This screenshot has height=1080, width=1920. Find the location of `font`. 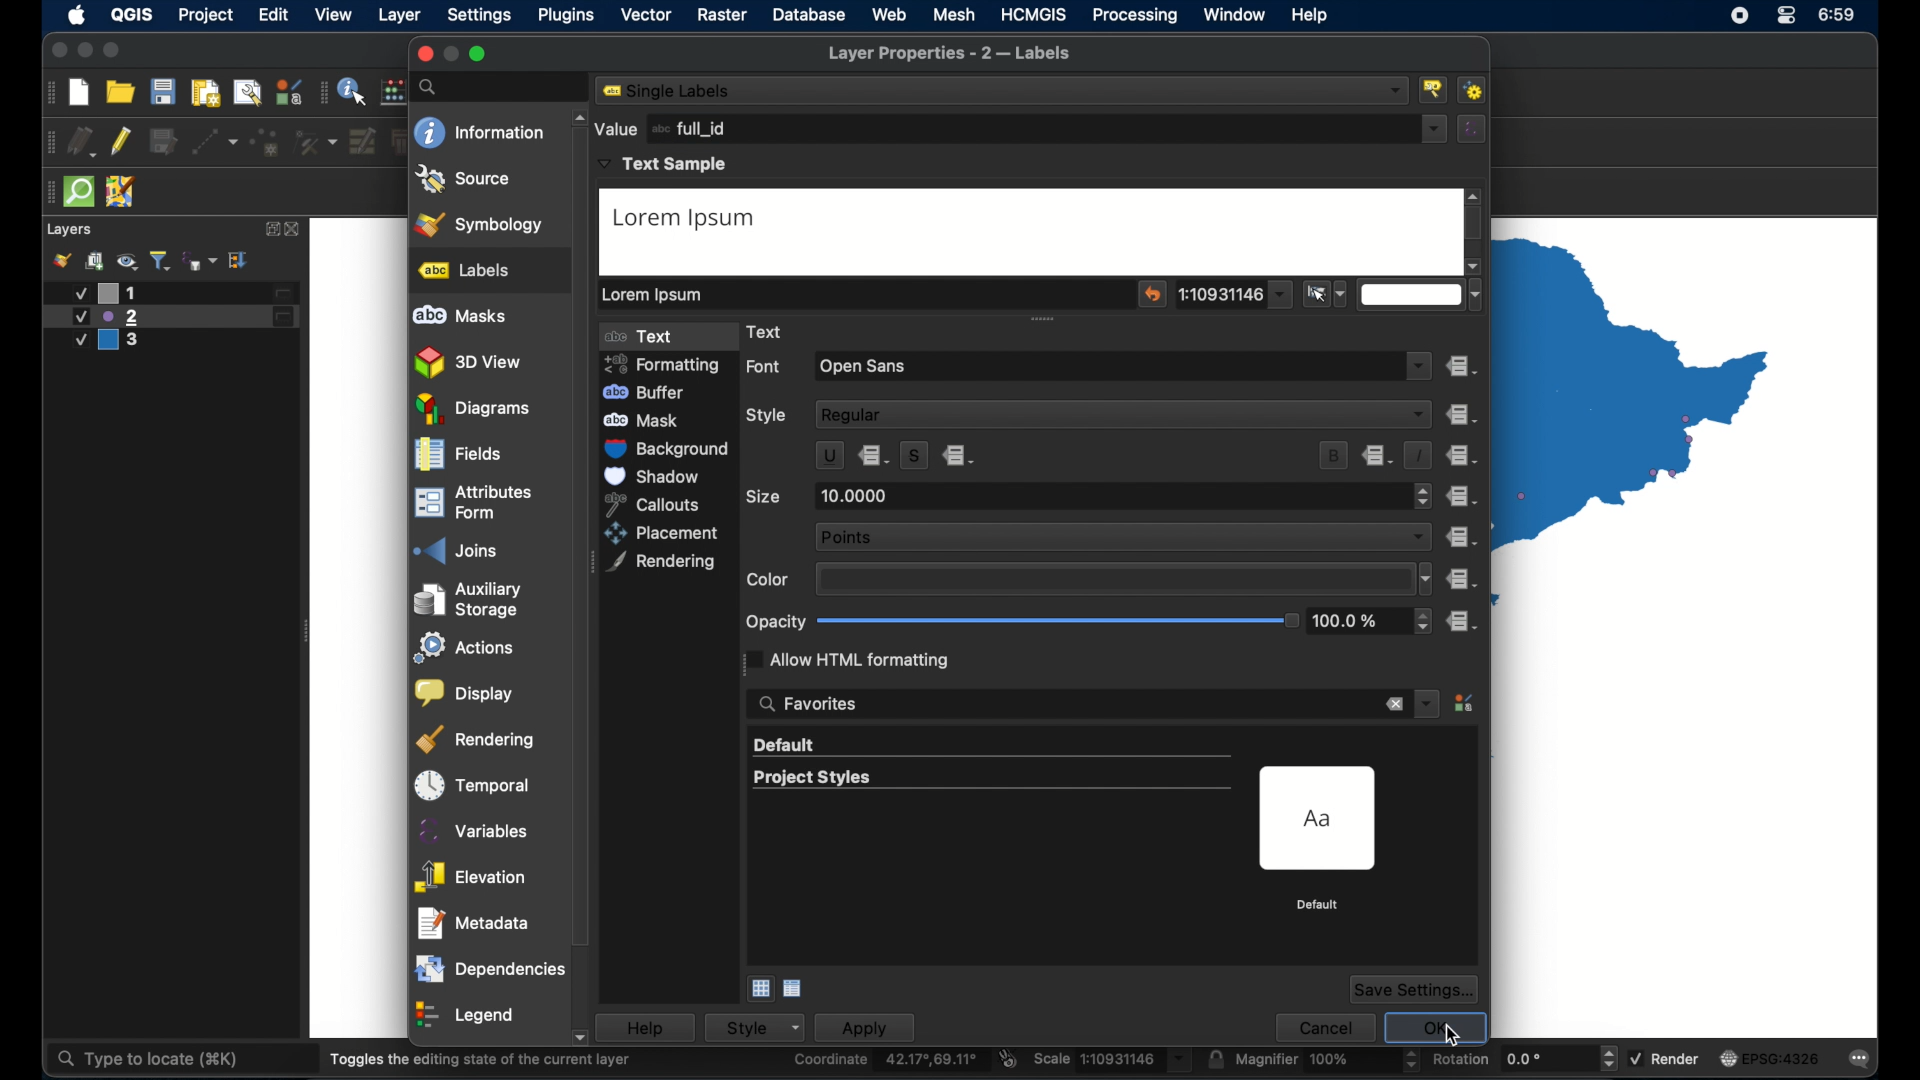

font is located at coordinates (765, 368).